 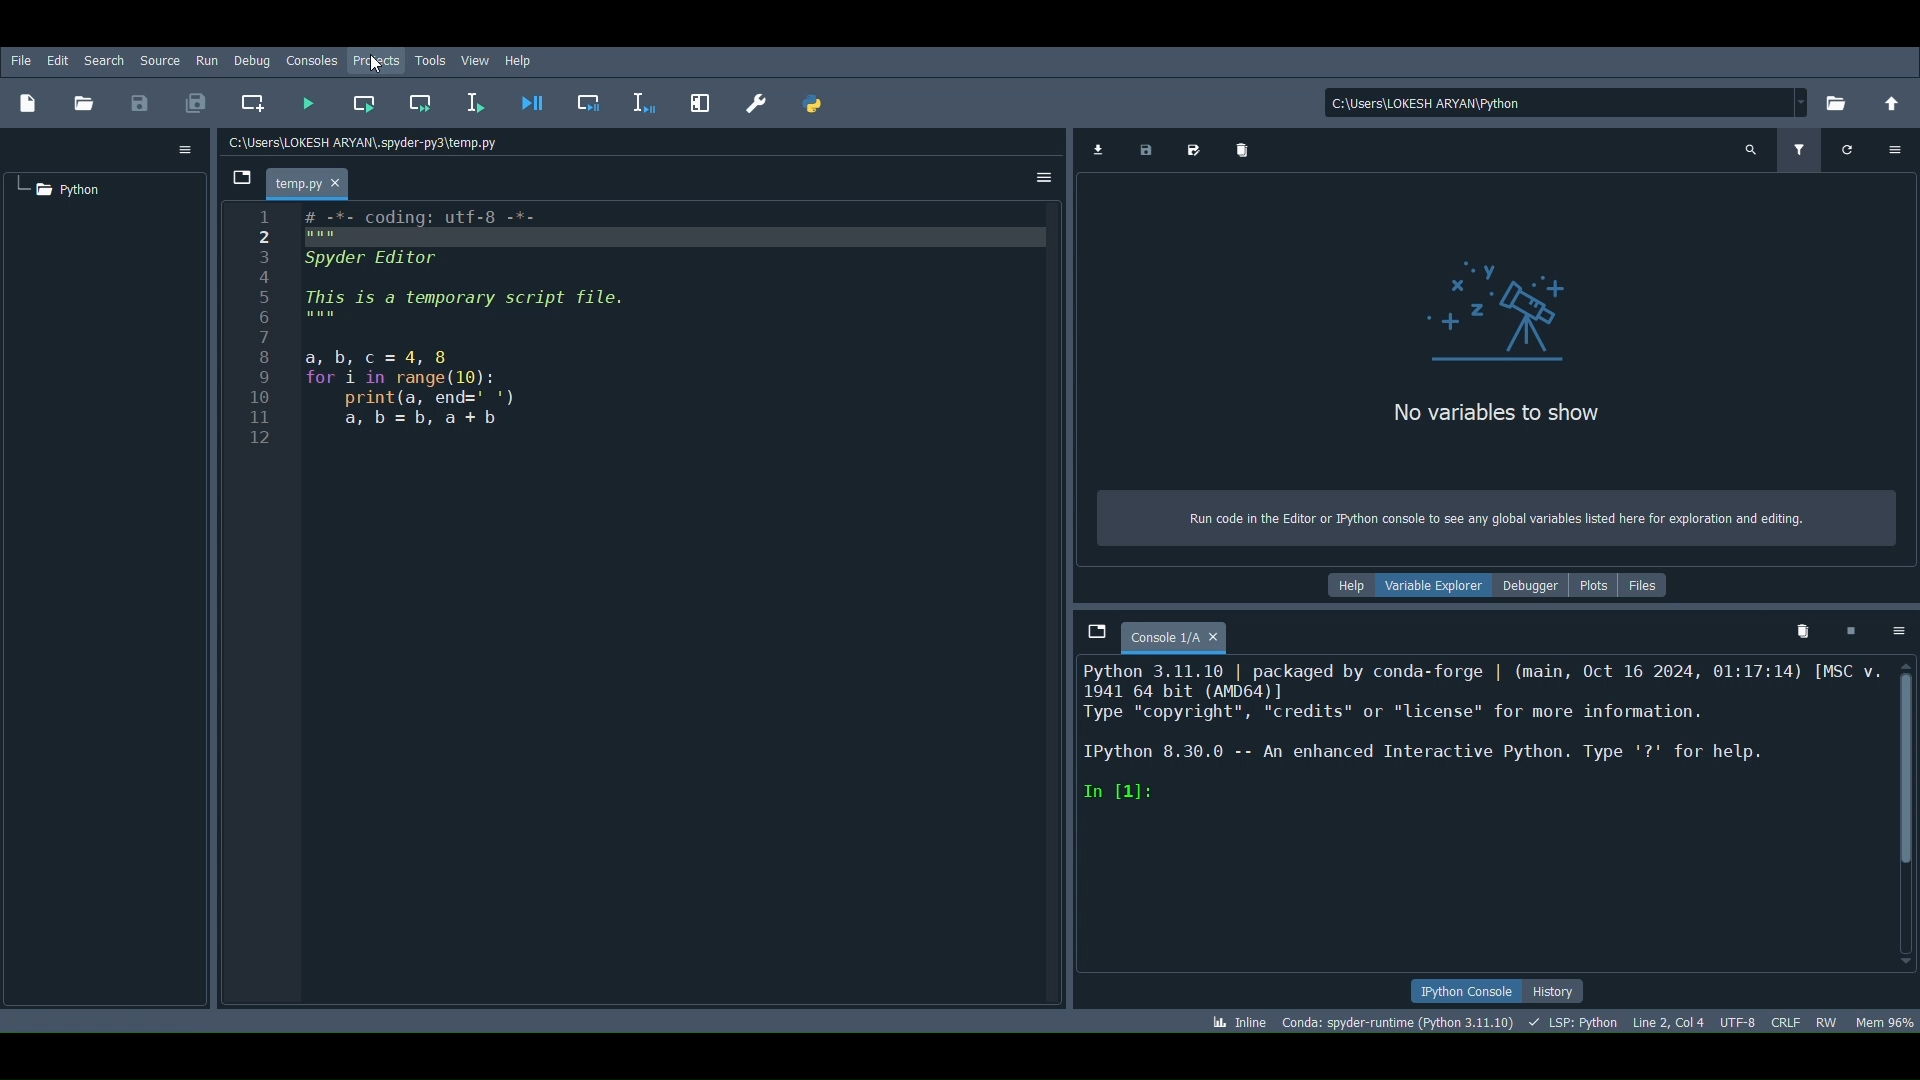 What do you see at coordinates (643, 606) in the screenshot?
I see `Code block` at bounding box center [643, 606].